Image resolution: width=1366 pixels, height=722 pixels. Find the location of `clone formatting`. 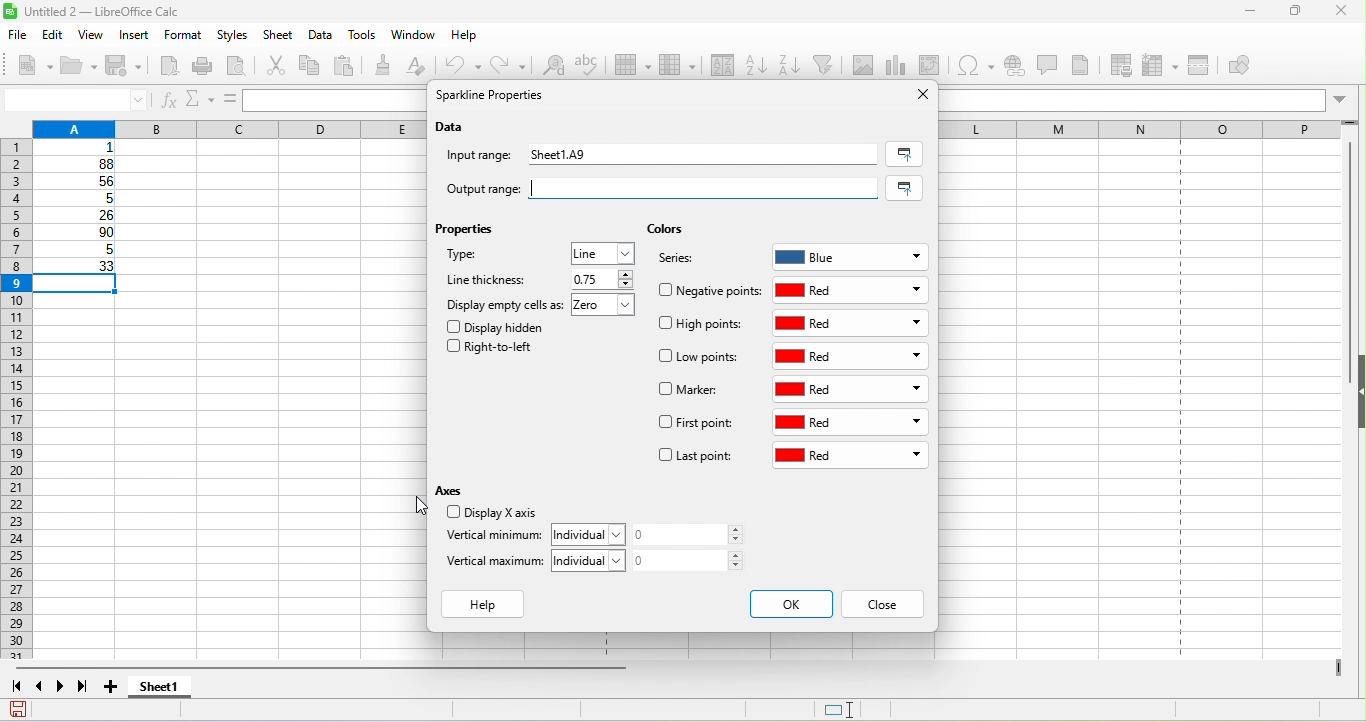

clone formatting is located at coordinates (387, 65).